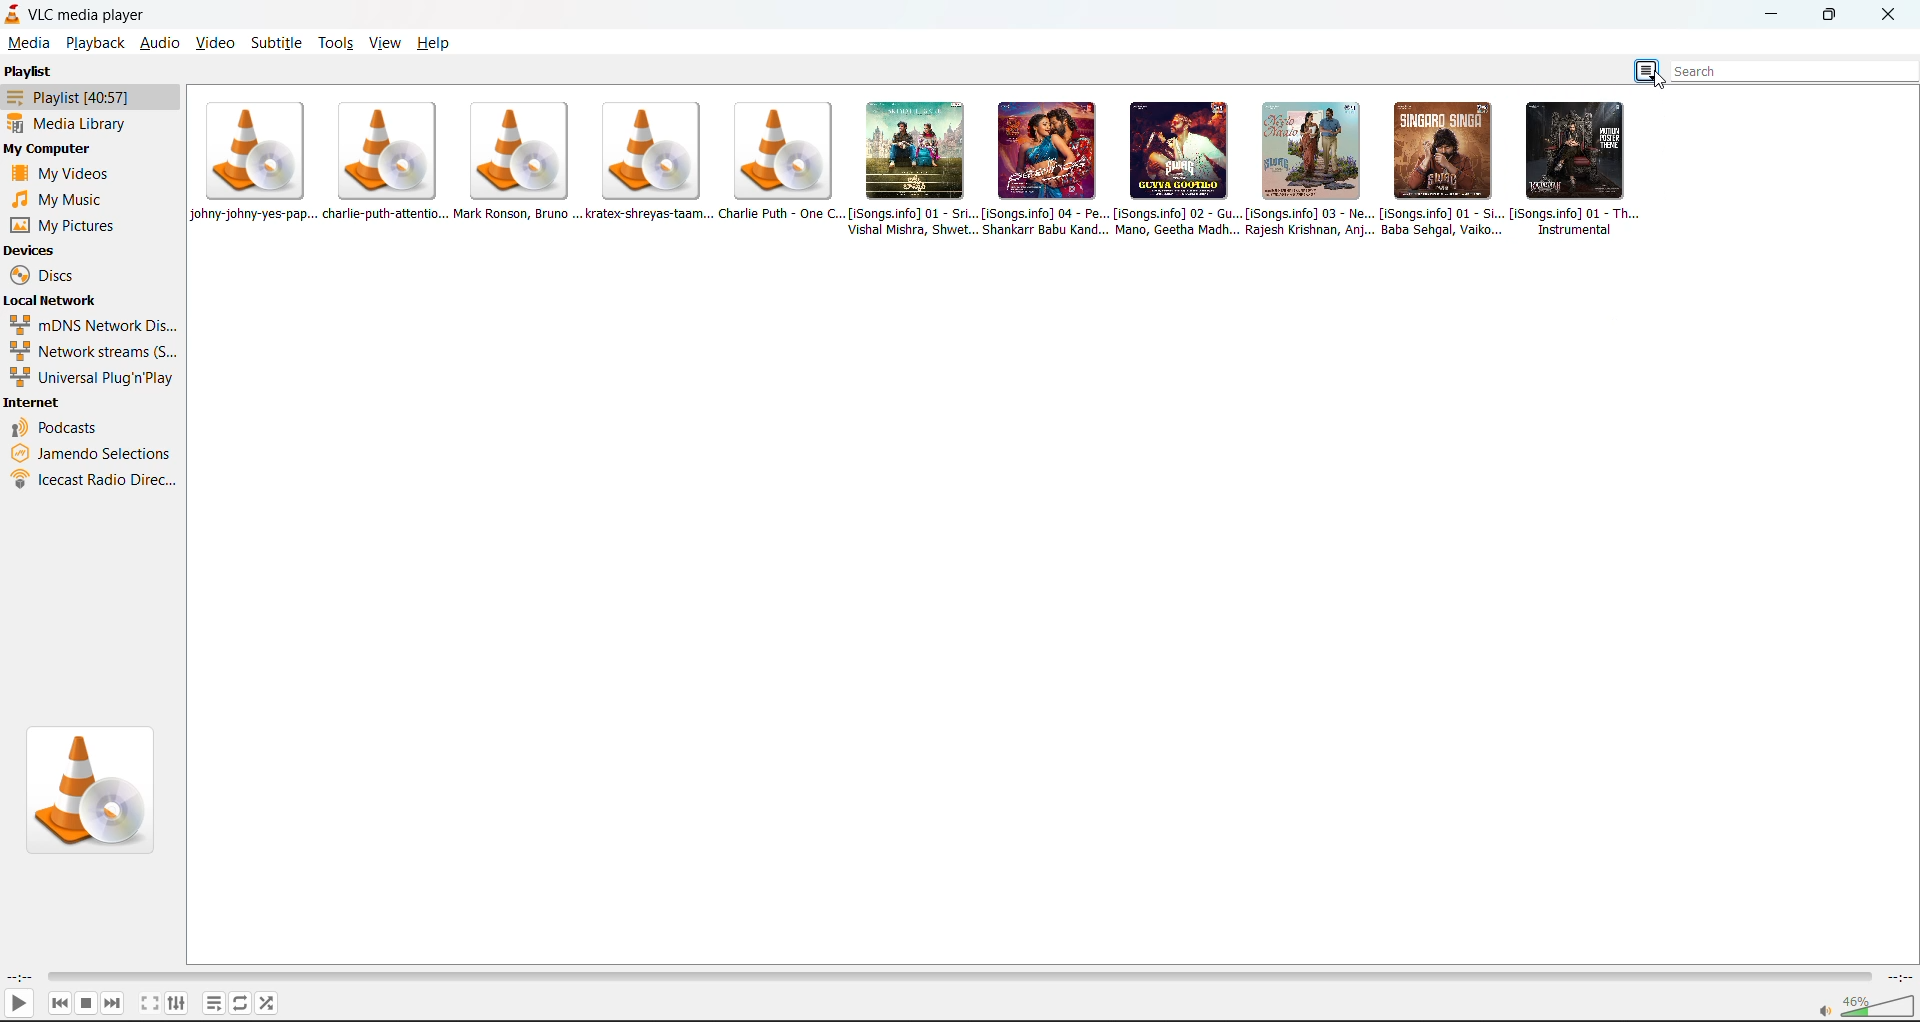 The image size is (1920, 1022). I want to click on current track time, so click(19, 977).